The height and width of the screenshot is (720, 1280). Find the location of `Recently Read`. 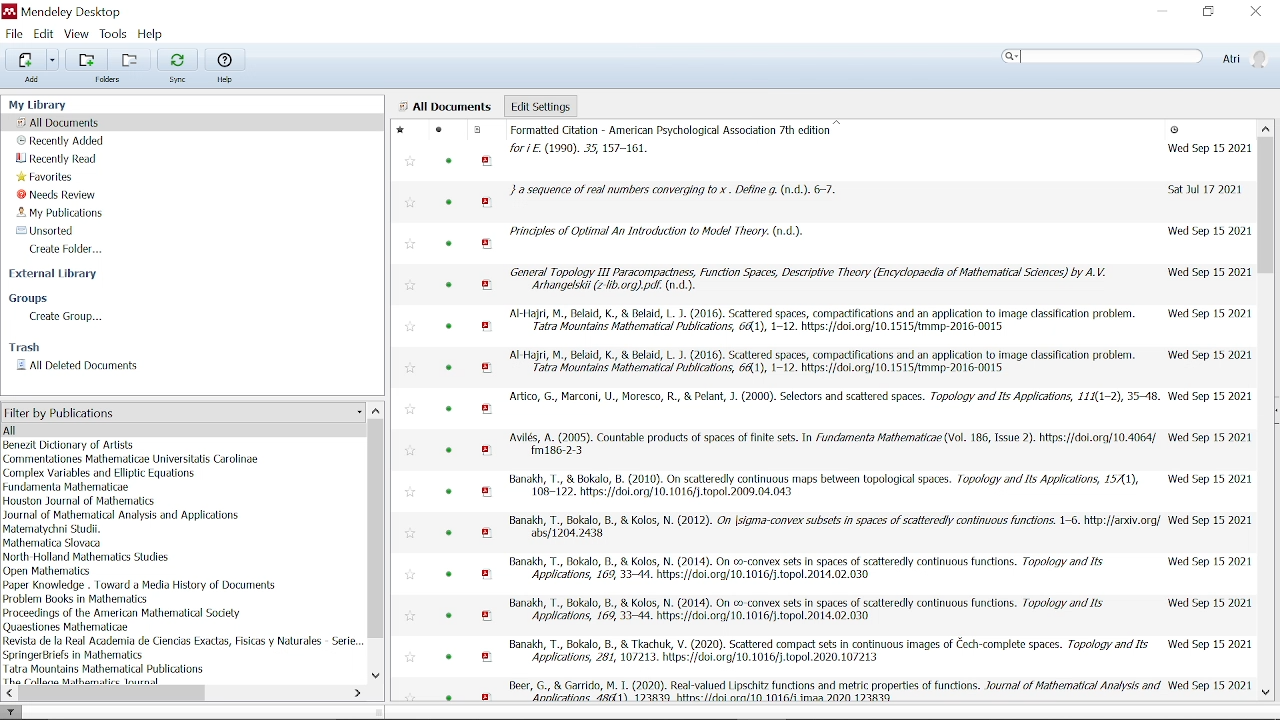

Recently Read is located at coordinates (58, 159).